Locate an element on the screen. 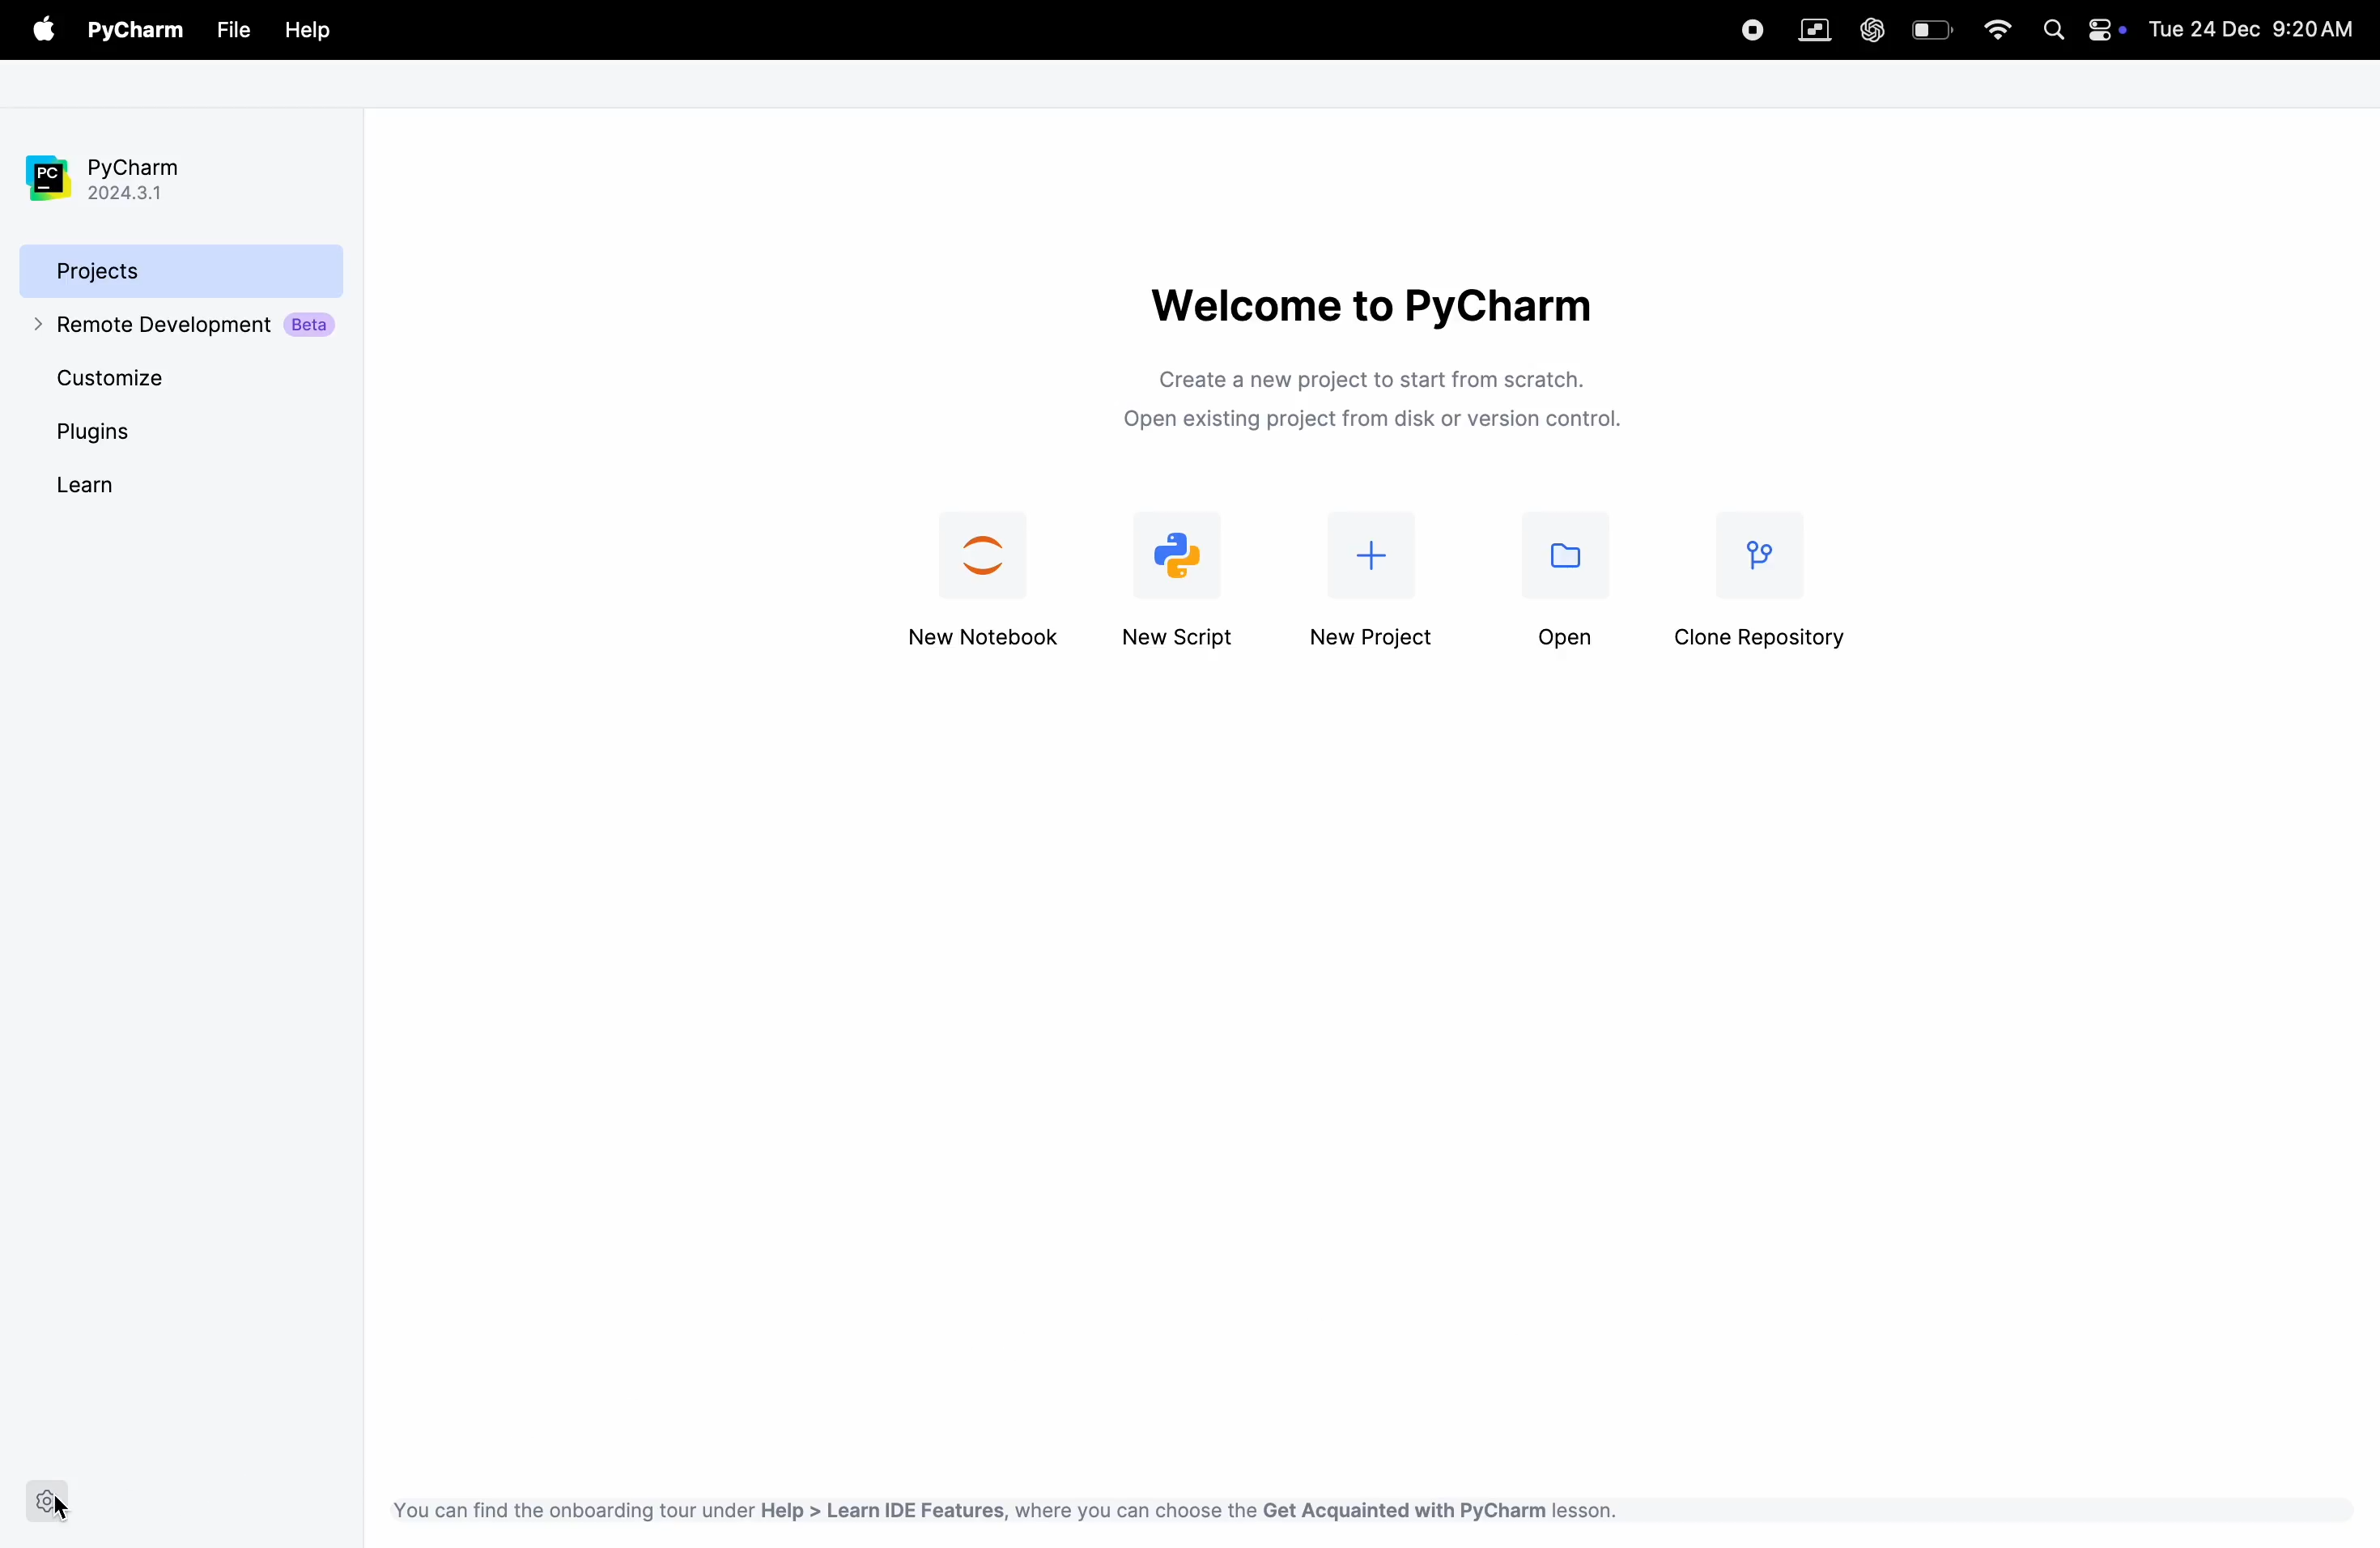  date and time is located at coordinates (2257, 27).